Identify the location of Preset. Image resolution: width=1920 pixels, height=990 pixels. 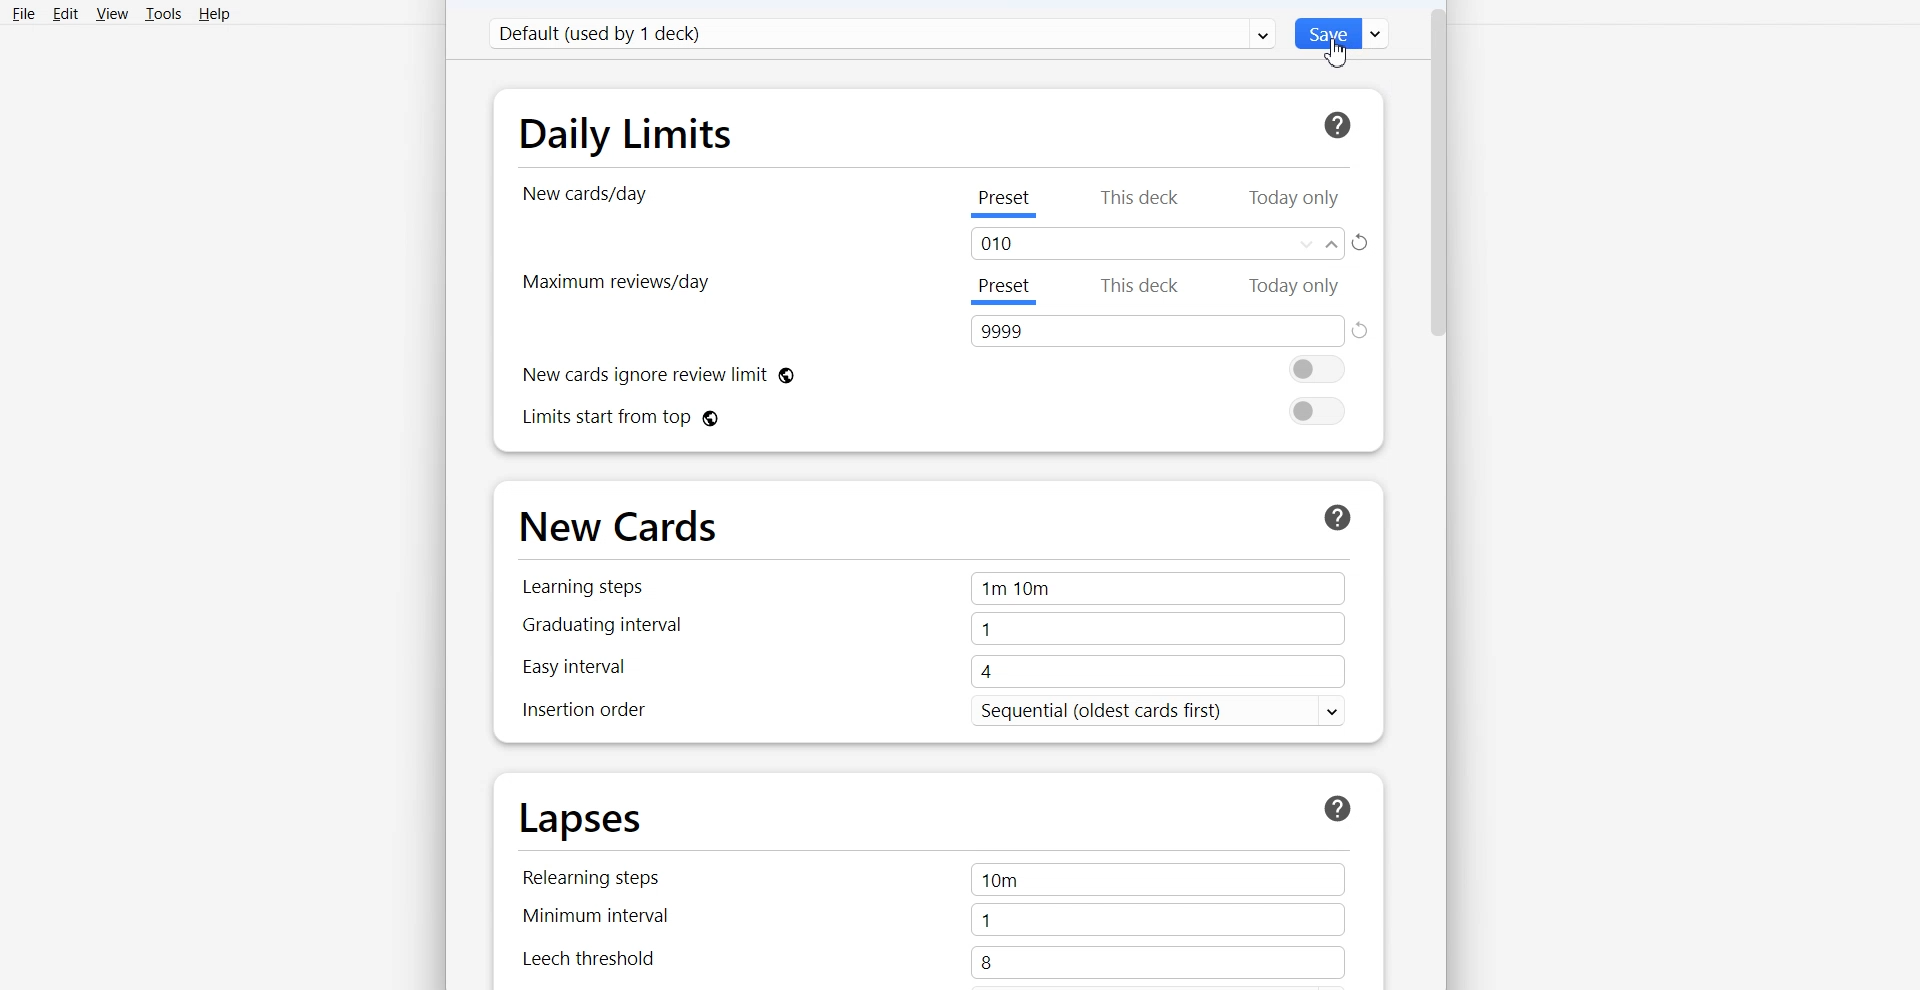
(1005, 203).